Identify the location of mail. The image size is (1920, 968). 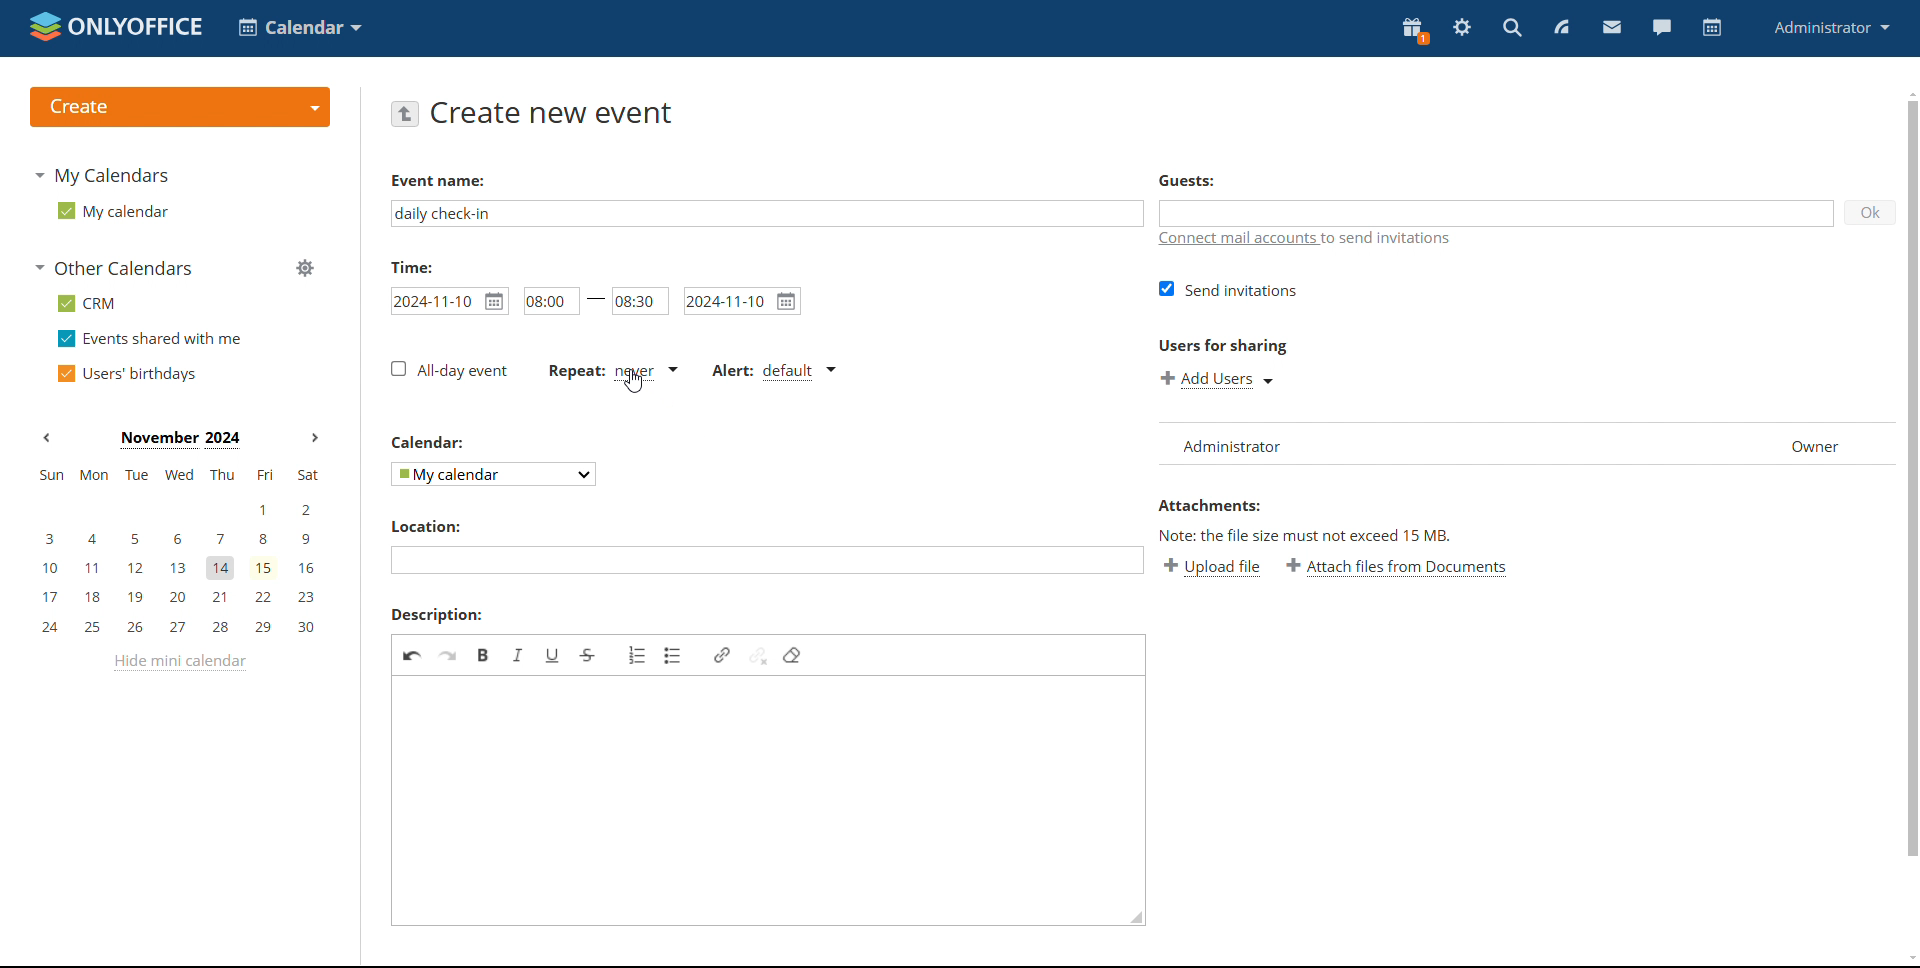
(1613, 28).